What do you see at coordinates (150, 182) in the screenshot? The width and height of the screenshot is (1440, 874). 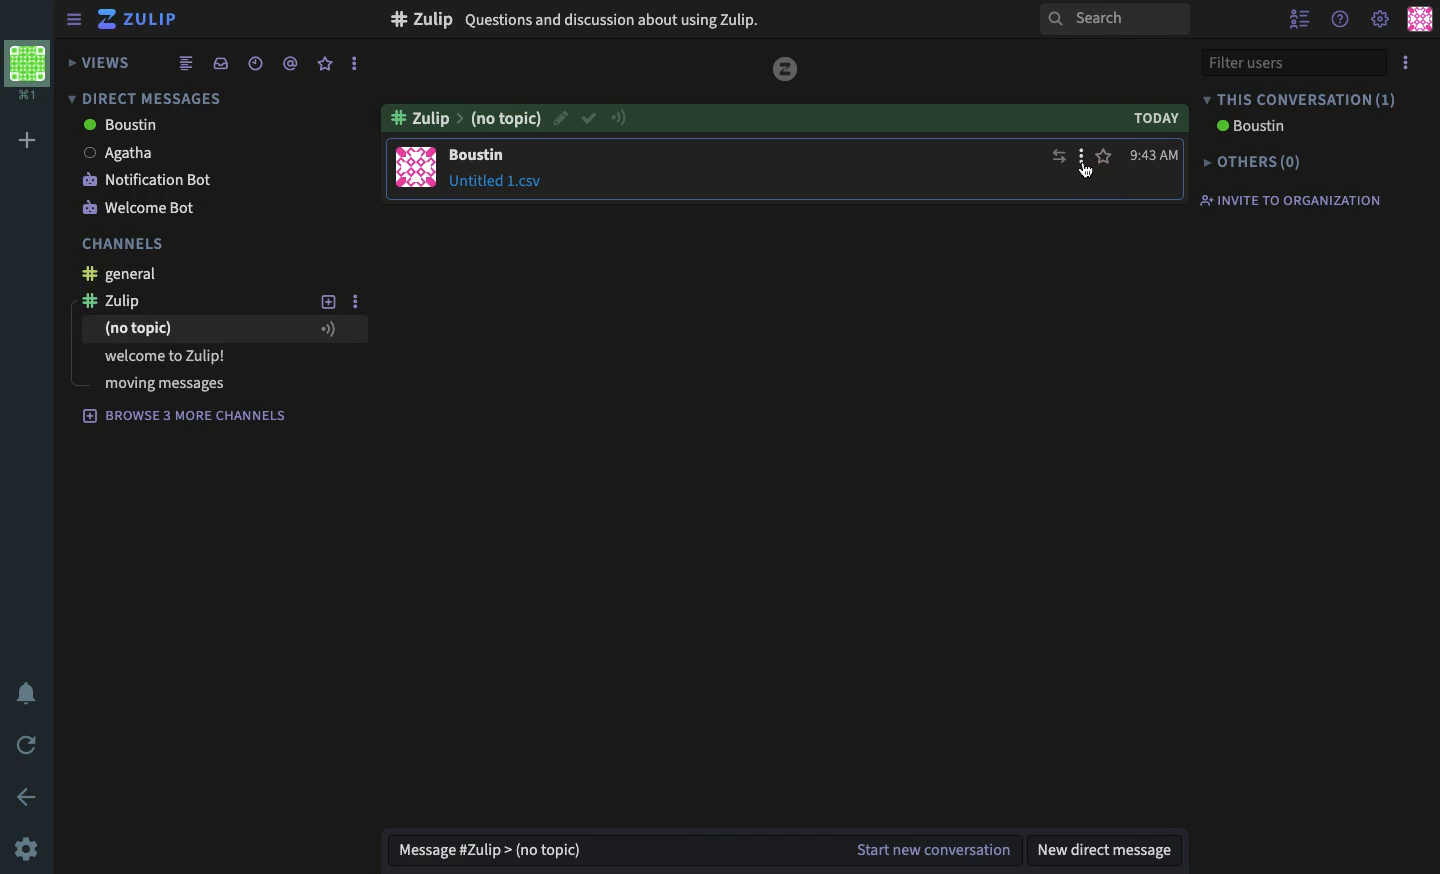 I see `notification bot` at bounding box center [150, 182].